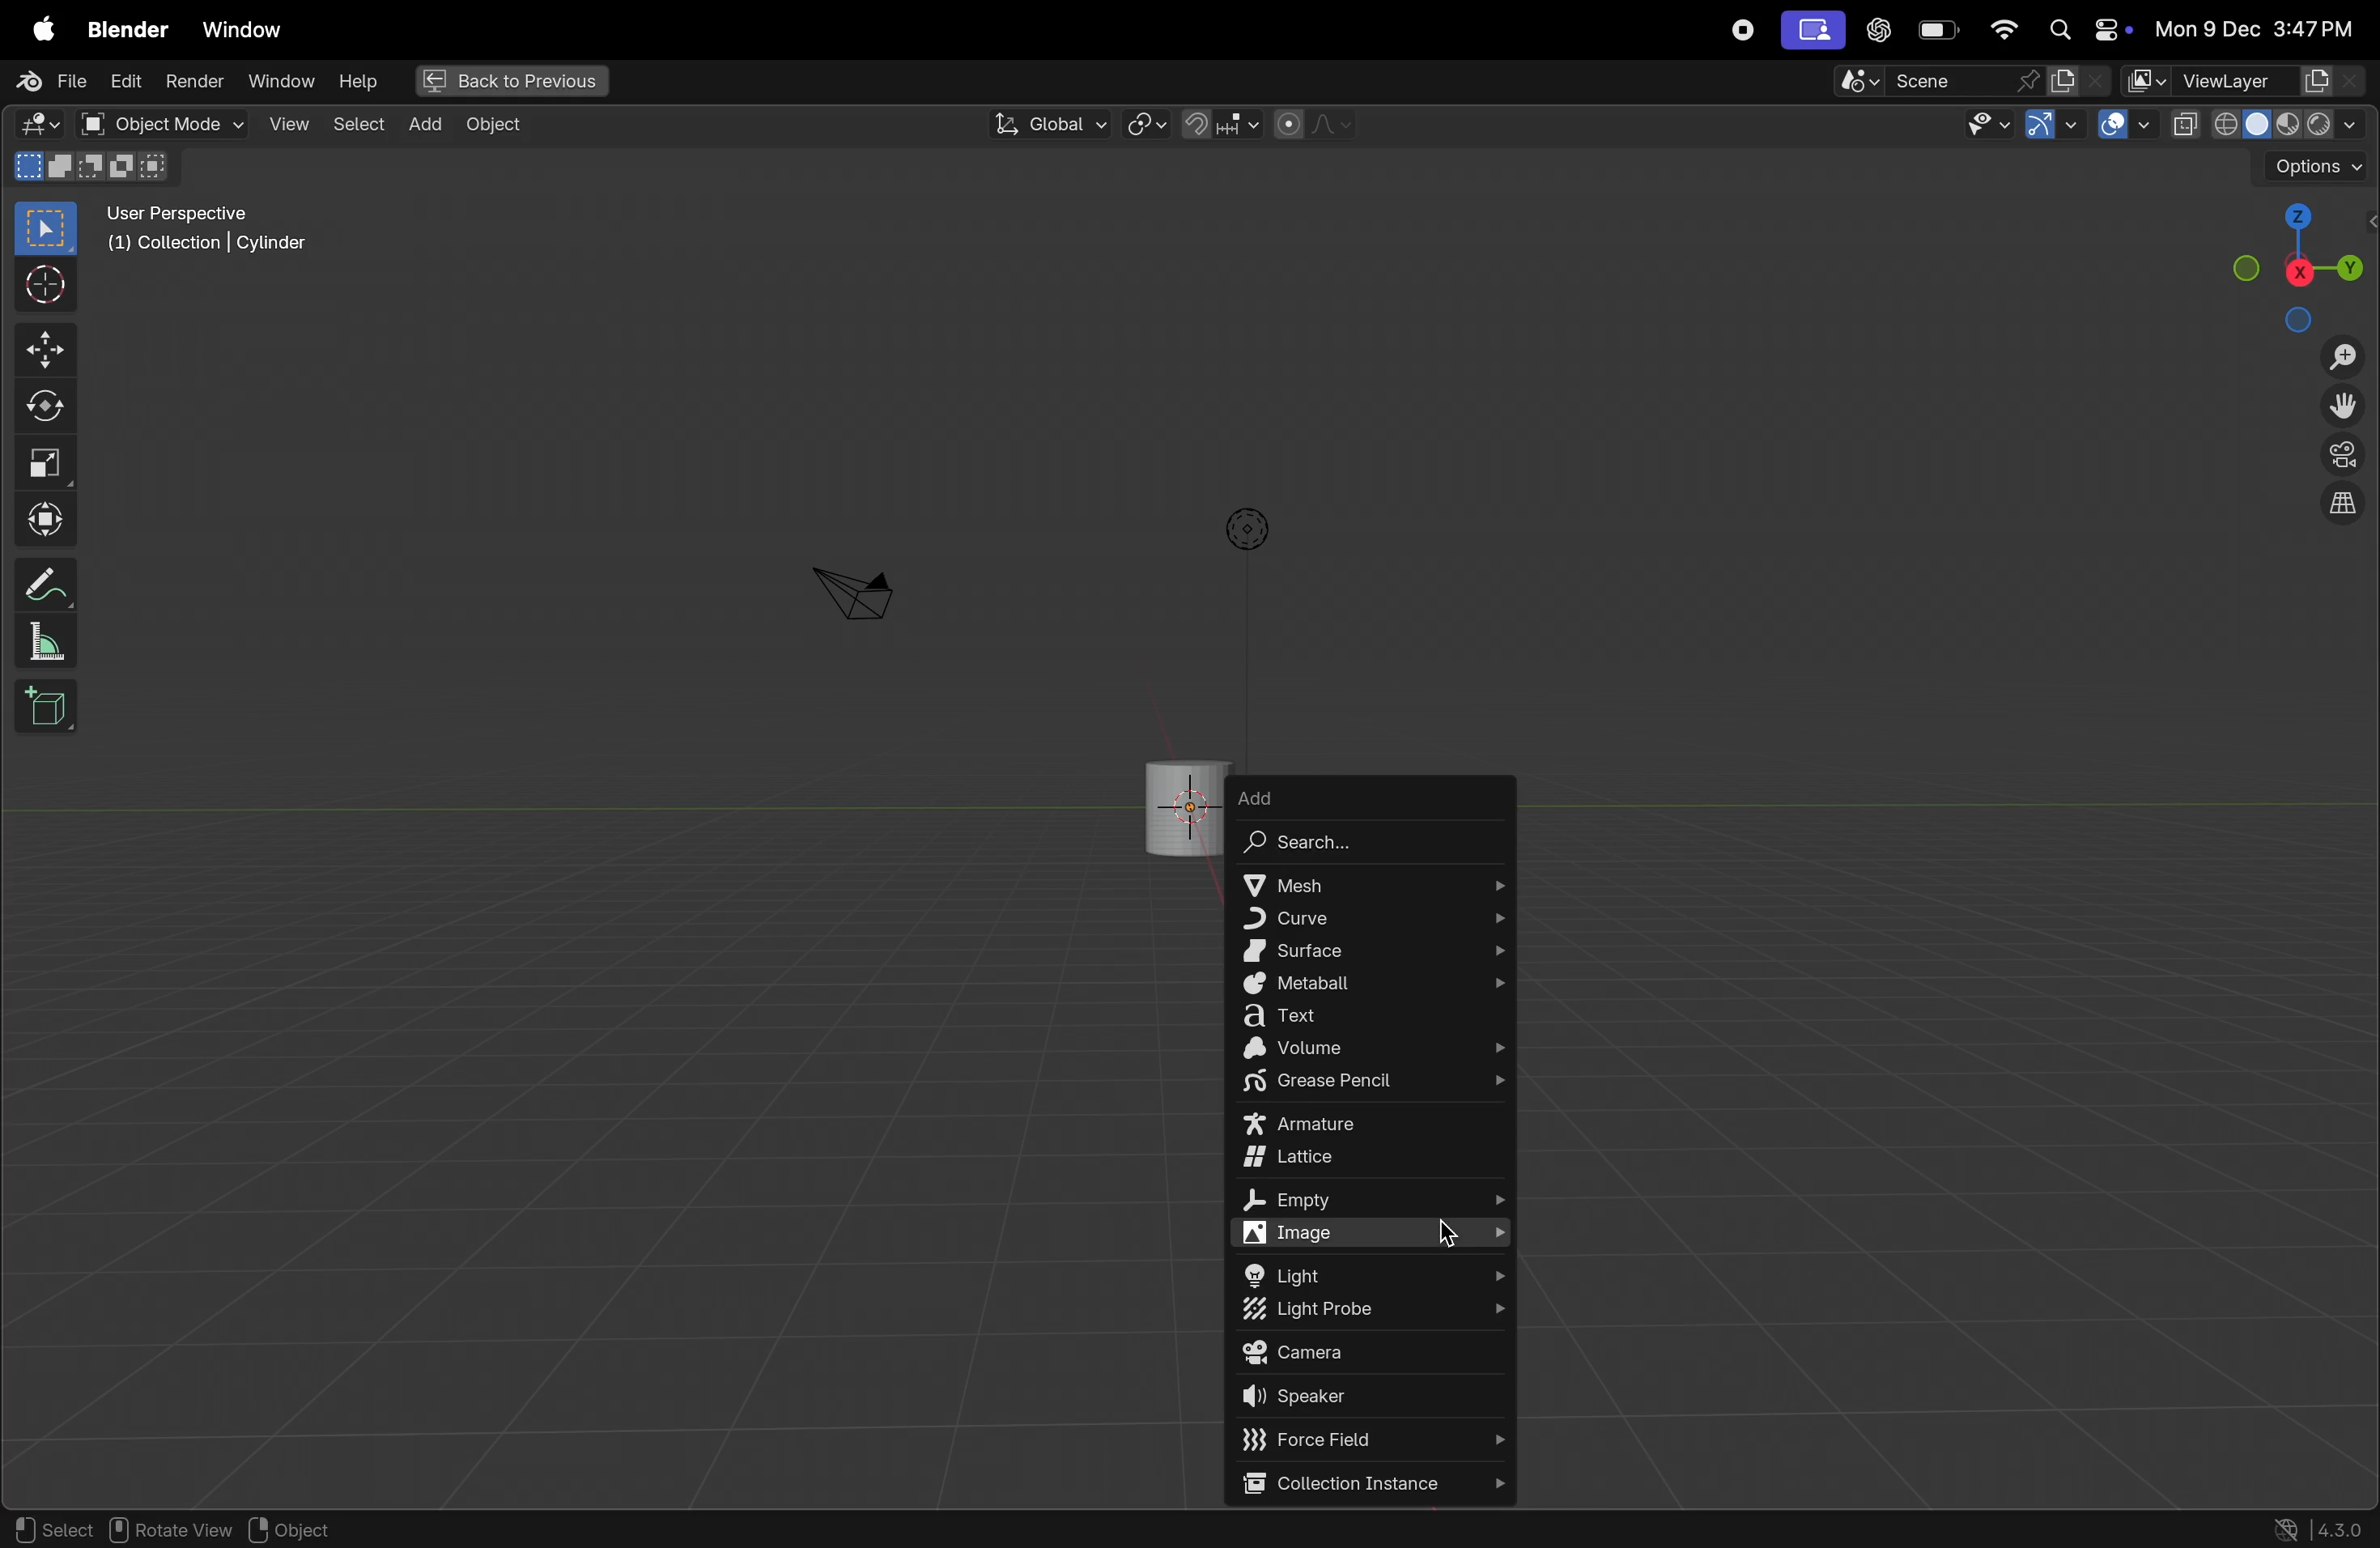  What do you see at coordinates (2254, 30) in the screenshot?
I see `date and time` at bounding box center [2254, 30].